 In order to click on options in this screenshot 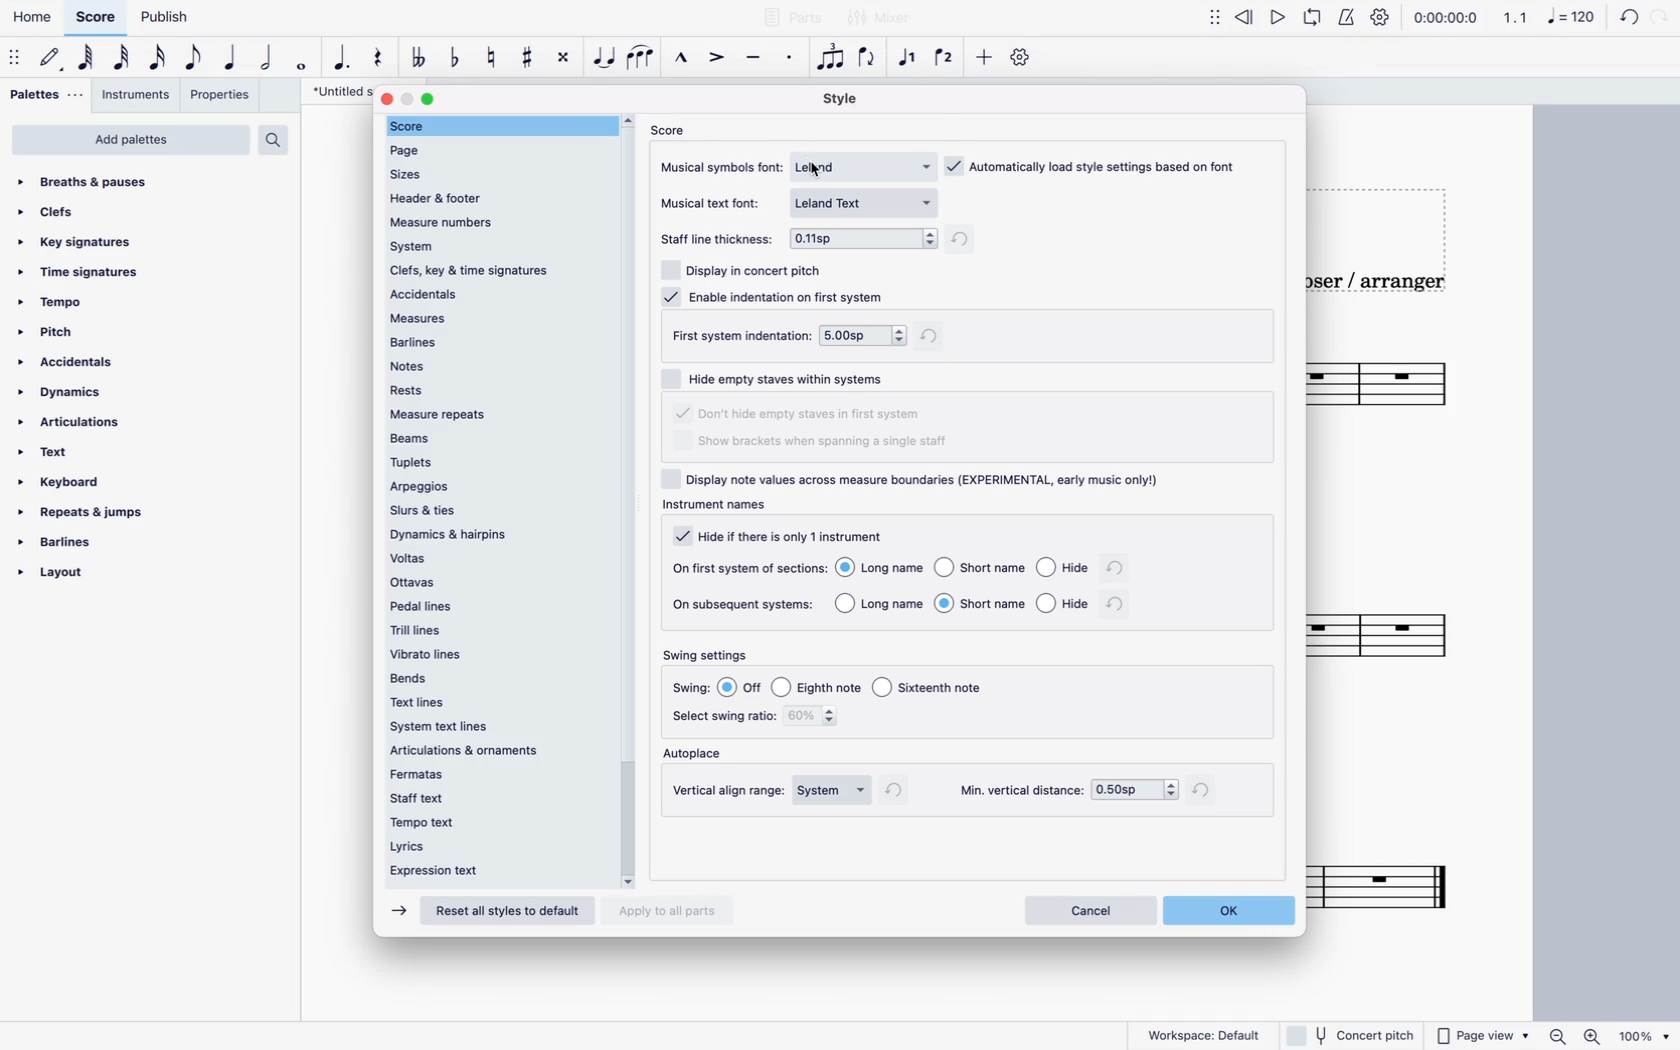, I will do `click(863, 334)`.